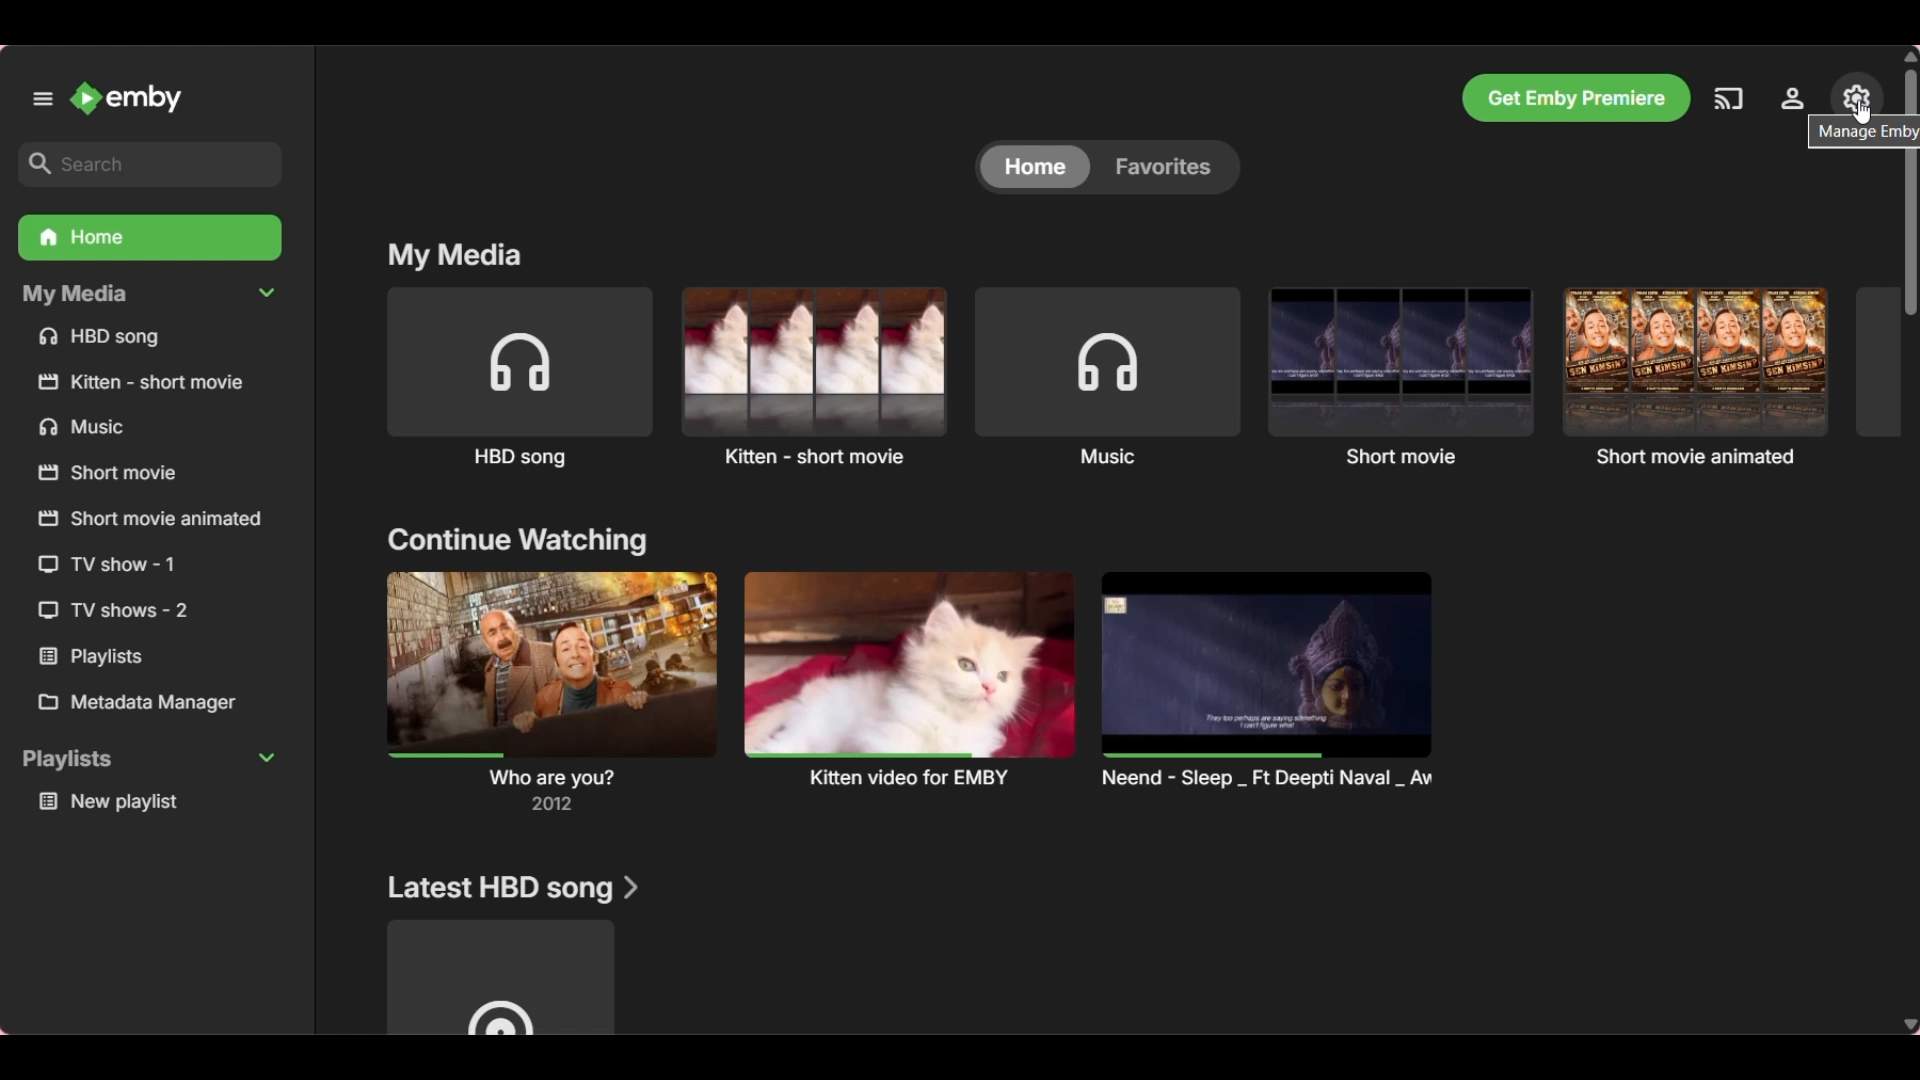 The height and width of the screenshot is (1080, 1920). Describe the element at coordinates (510, 887) in the screenshot. I see `Section title` at that location.